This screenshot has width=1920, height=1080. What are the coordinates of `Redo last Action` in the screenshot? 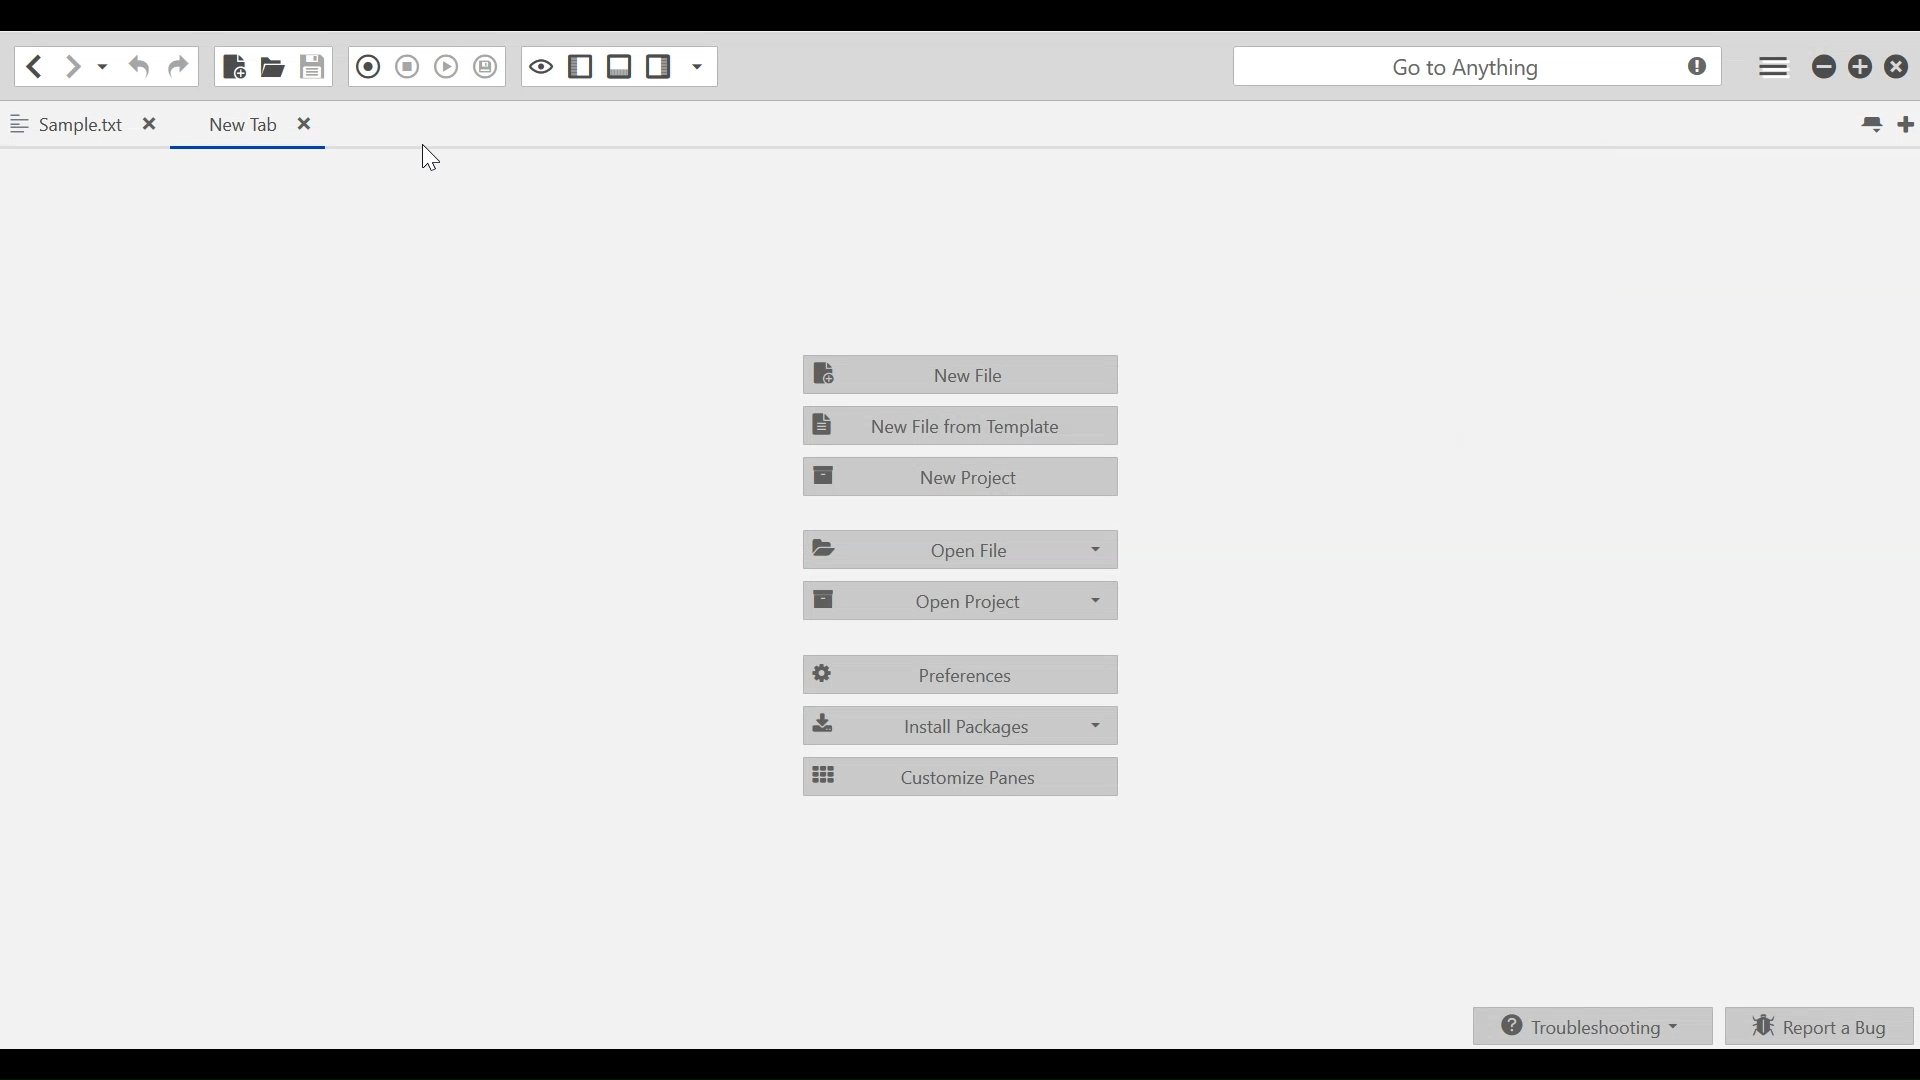 It's located at (178, 66).